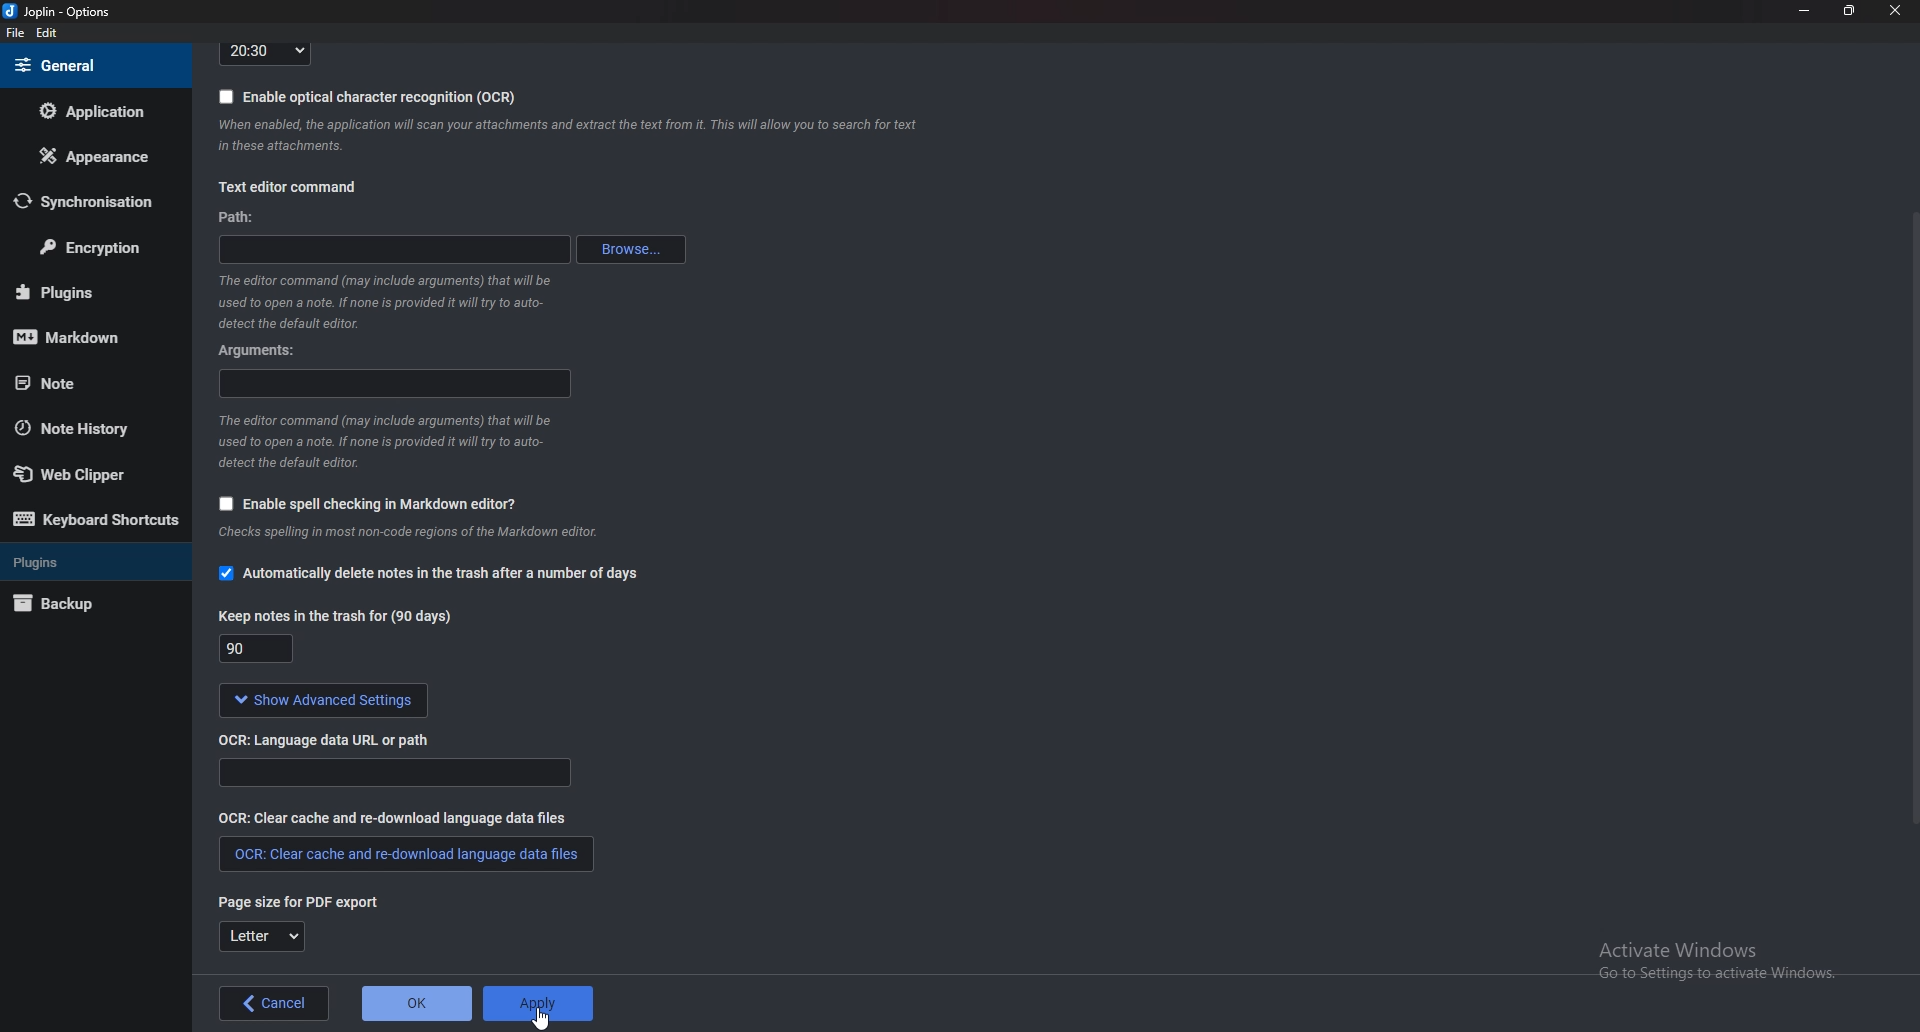 The height and width of the screenshot is (1032, 1920). What do you see at coordinates (287, 189) in the screenshot?
I see `text editor command` at bounding box center [287, 189].